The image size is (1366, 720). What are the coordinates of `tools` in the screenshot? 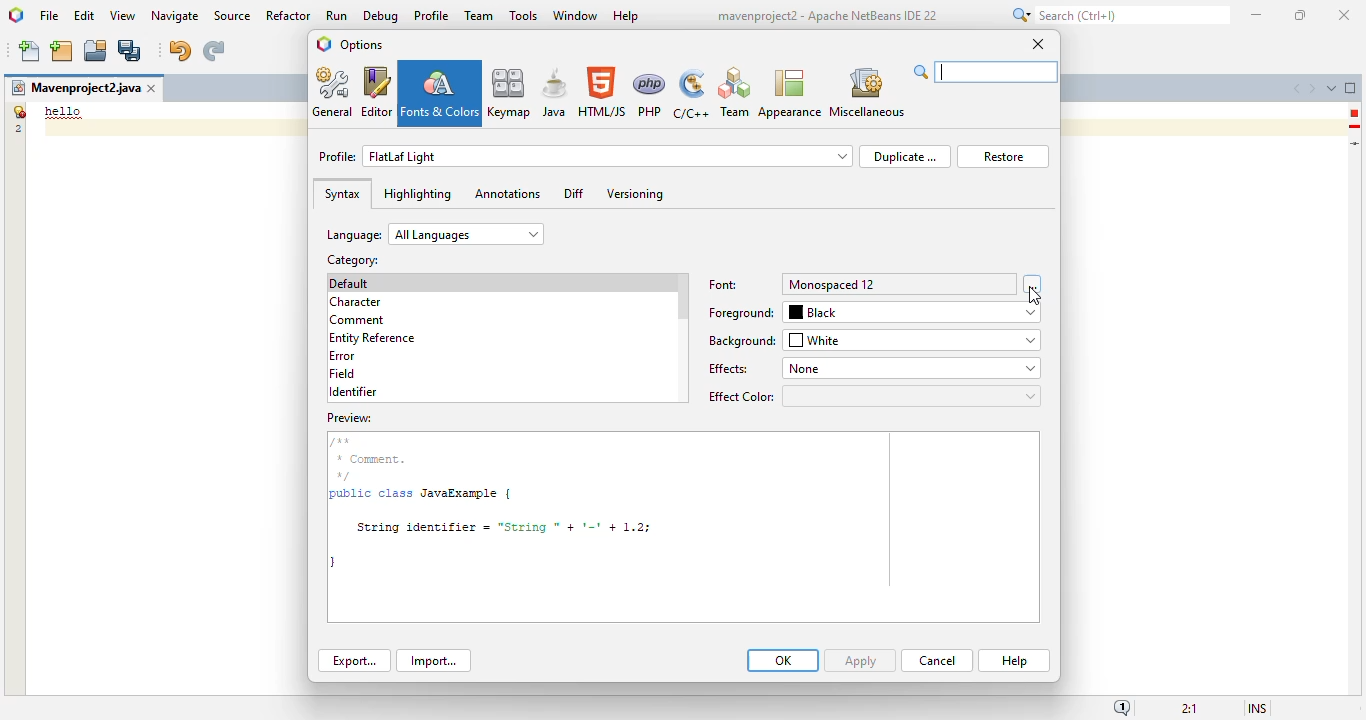 It's located at (523, 15).